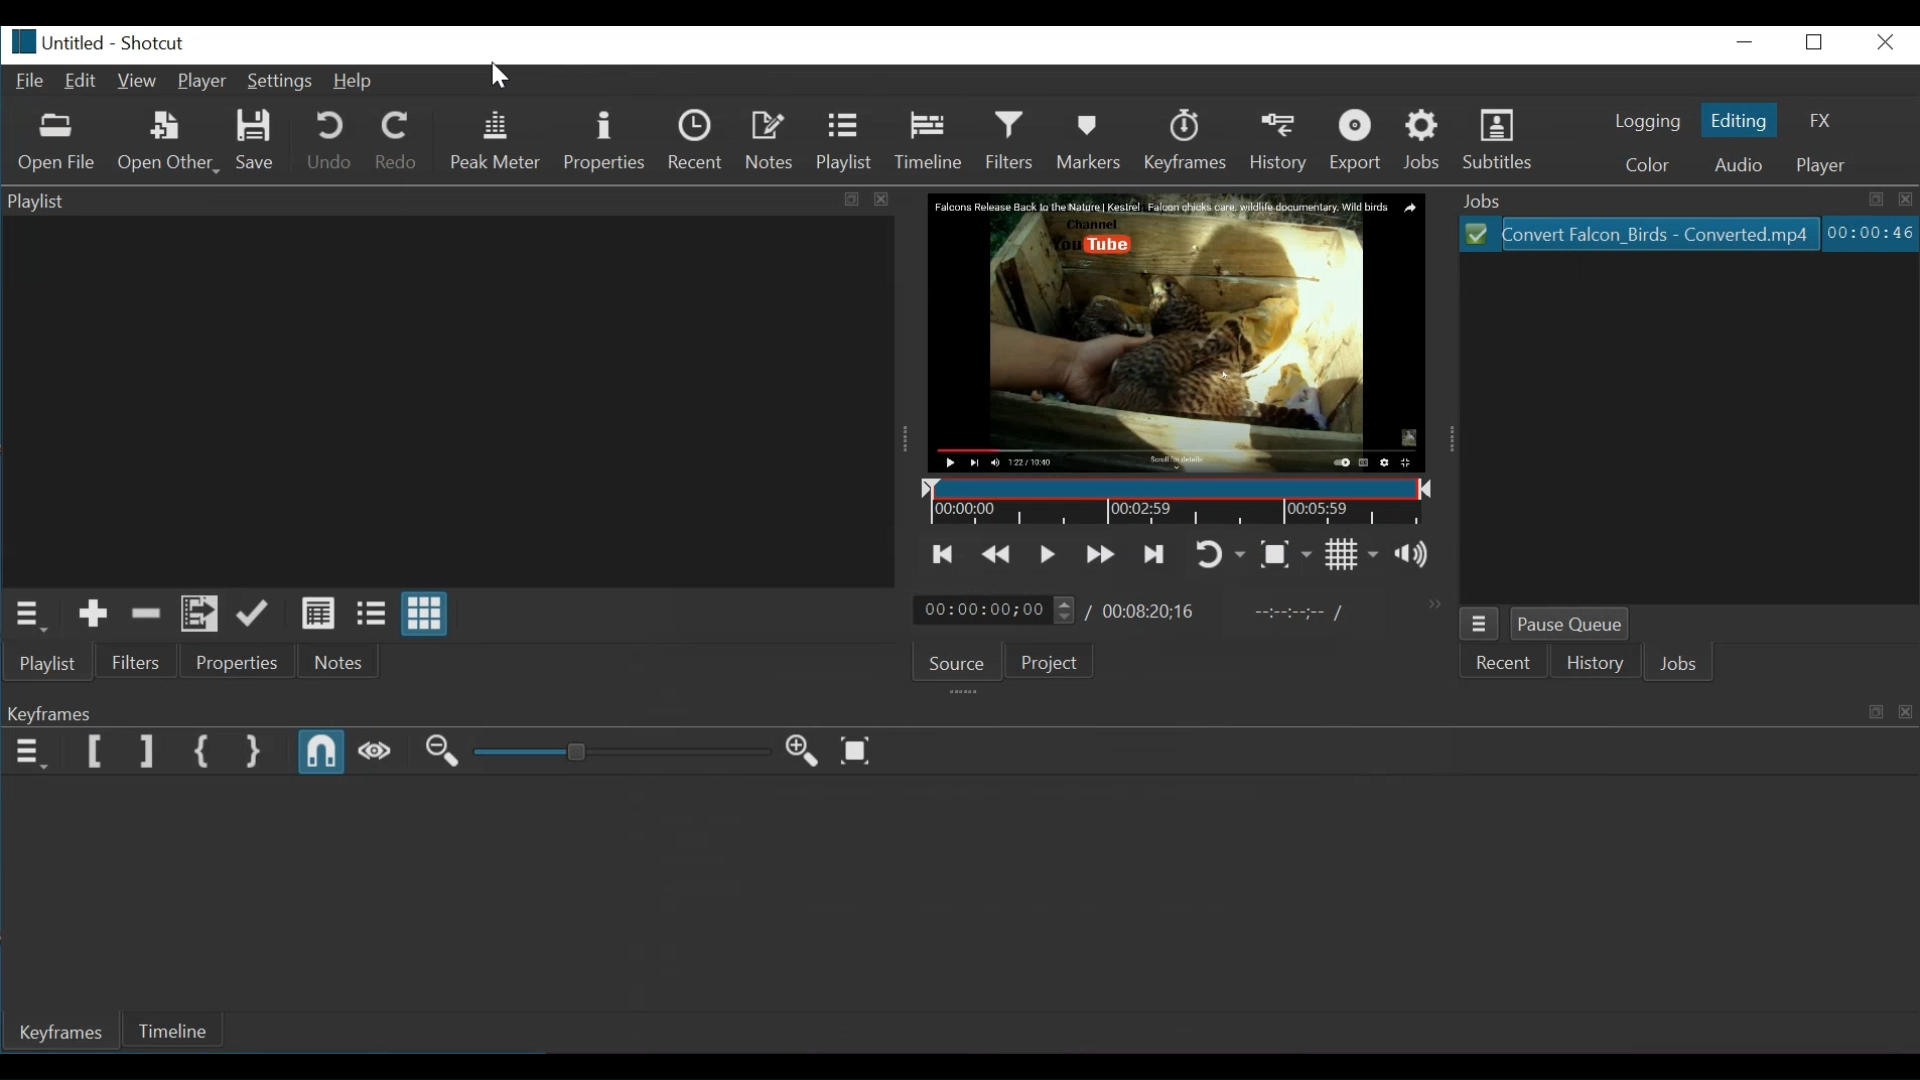 The width and height of the screenshot is (1920, 1080). Describe the element at coordinates (1048, 665) in the screenshot. I see `Project` at that location.